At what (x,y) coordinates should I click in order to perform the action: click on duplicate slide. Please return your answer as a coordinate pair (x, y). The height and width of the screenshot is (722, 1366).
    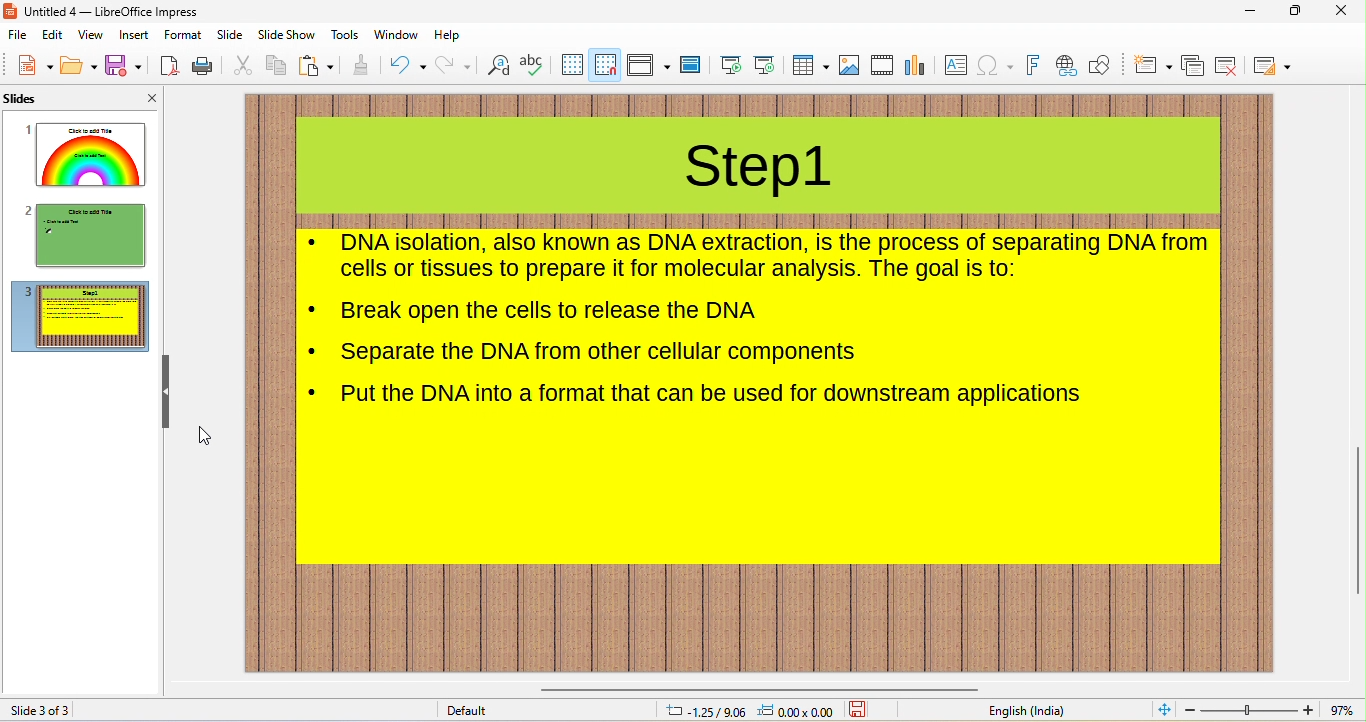
    Looking at the image, I should click on (1193, 67).